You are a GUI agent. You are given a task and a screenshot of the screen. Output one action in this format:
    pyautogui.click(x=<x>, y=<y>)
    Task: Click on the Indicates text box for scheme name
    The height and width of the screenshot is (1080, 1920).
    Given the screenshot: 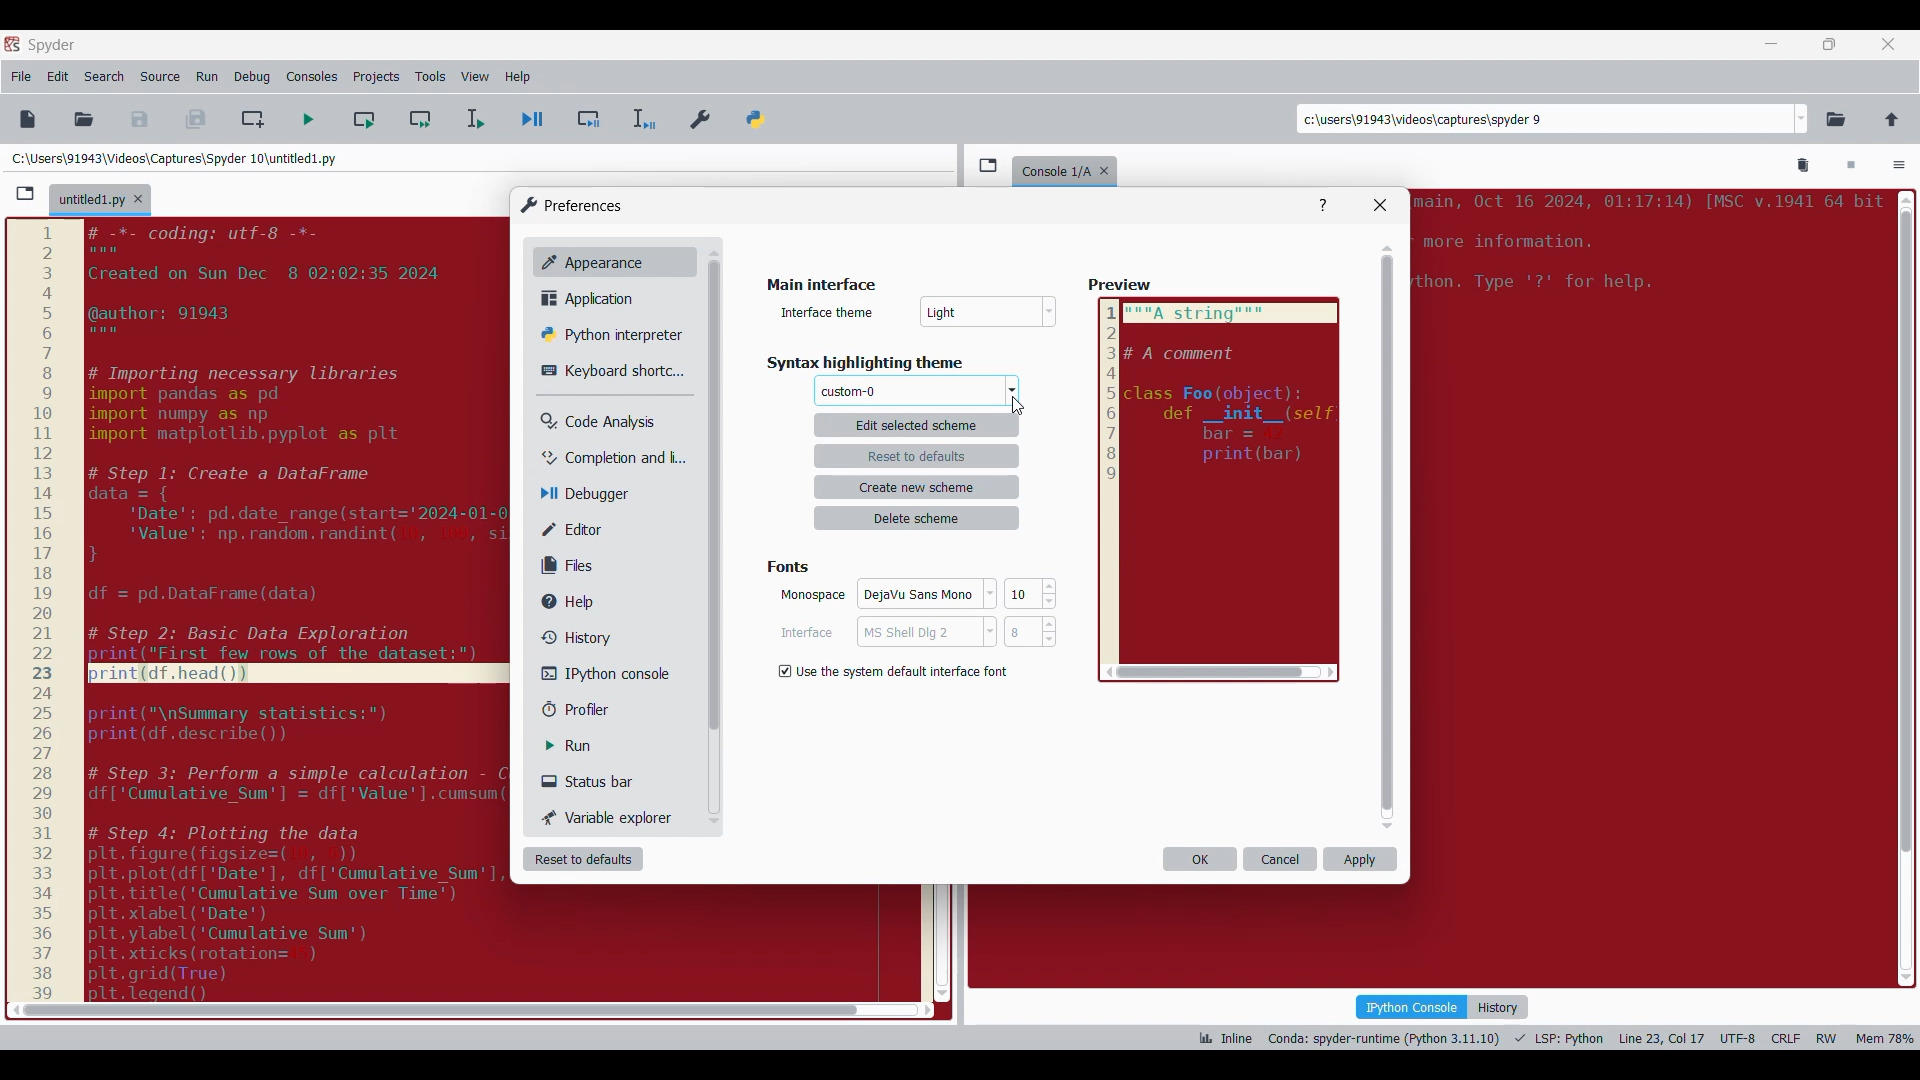 What is the action you would take?
    pyautogui.click(x=829, y=311)
    